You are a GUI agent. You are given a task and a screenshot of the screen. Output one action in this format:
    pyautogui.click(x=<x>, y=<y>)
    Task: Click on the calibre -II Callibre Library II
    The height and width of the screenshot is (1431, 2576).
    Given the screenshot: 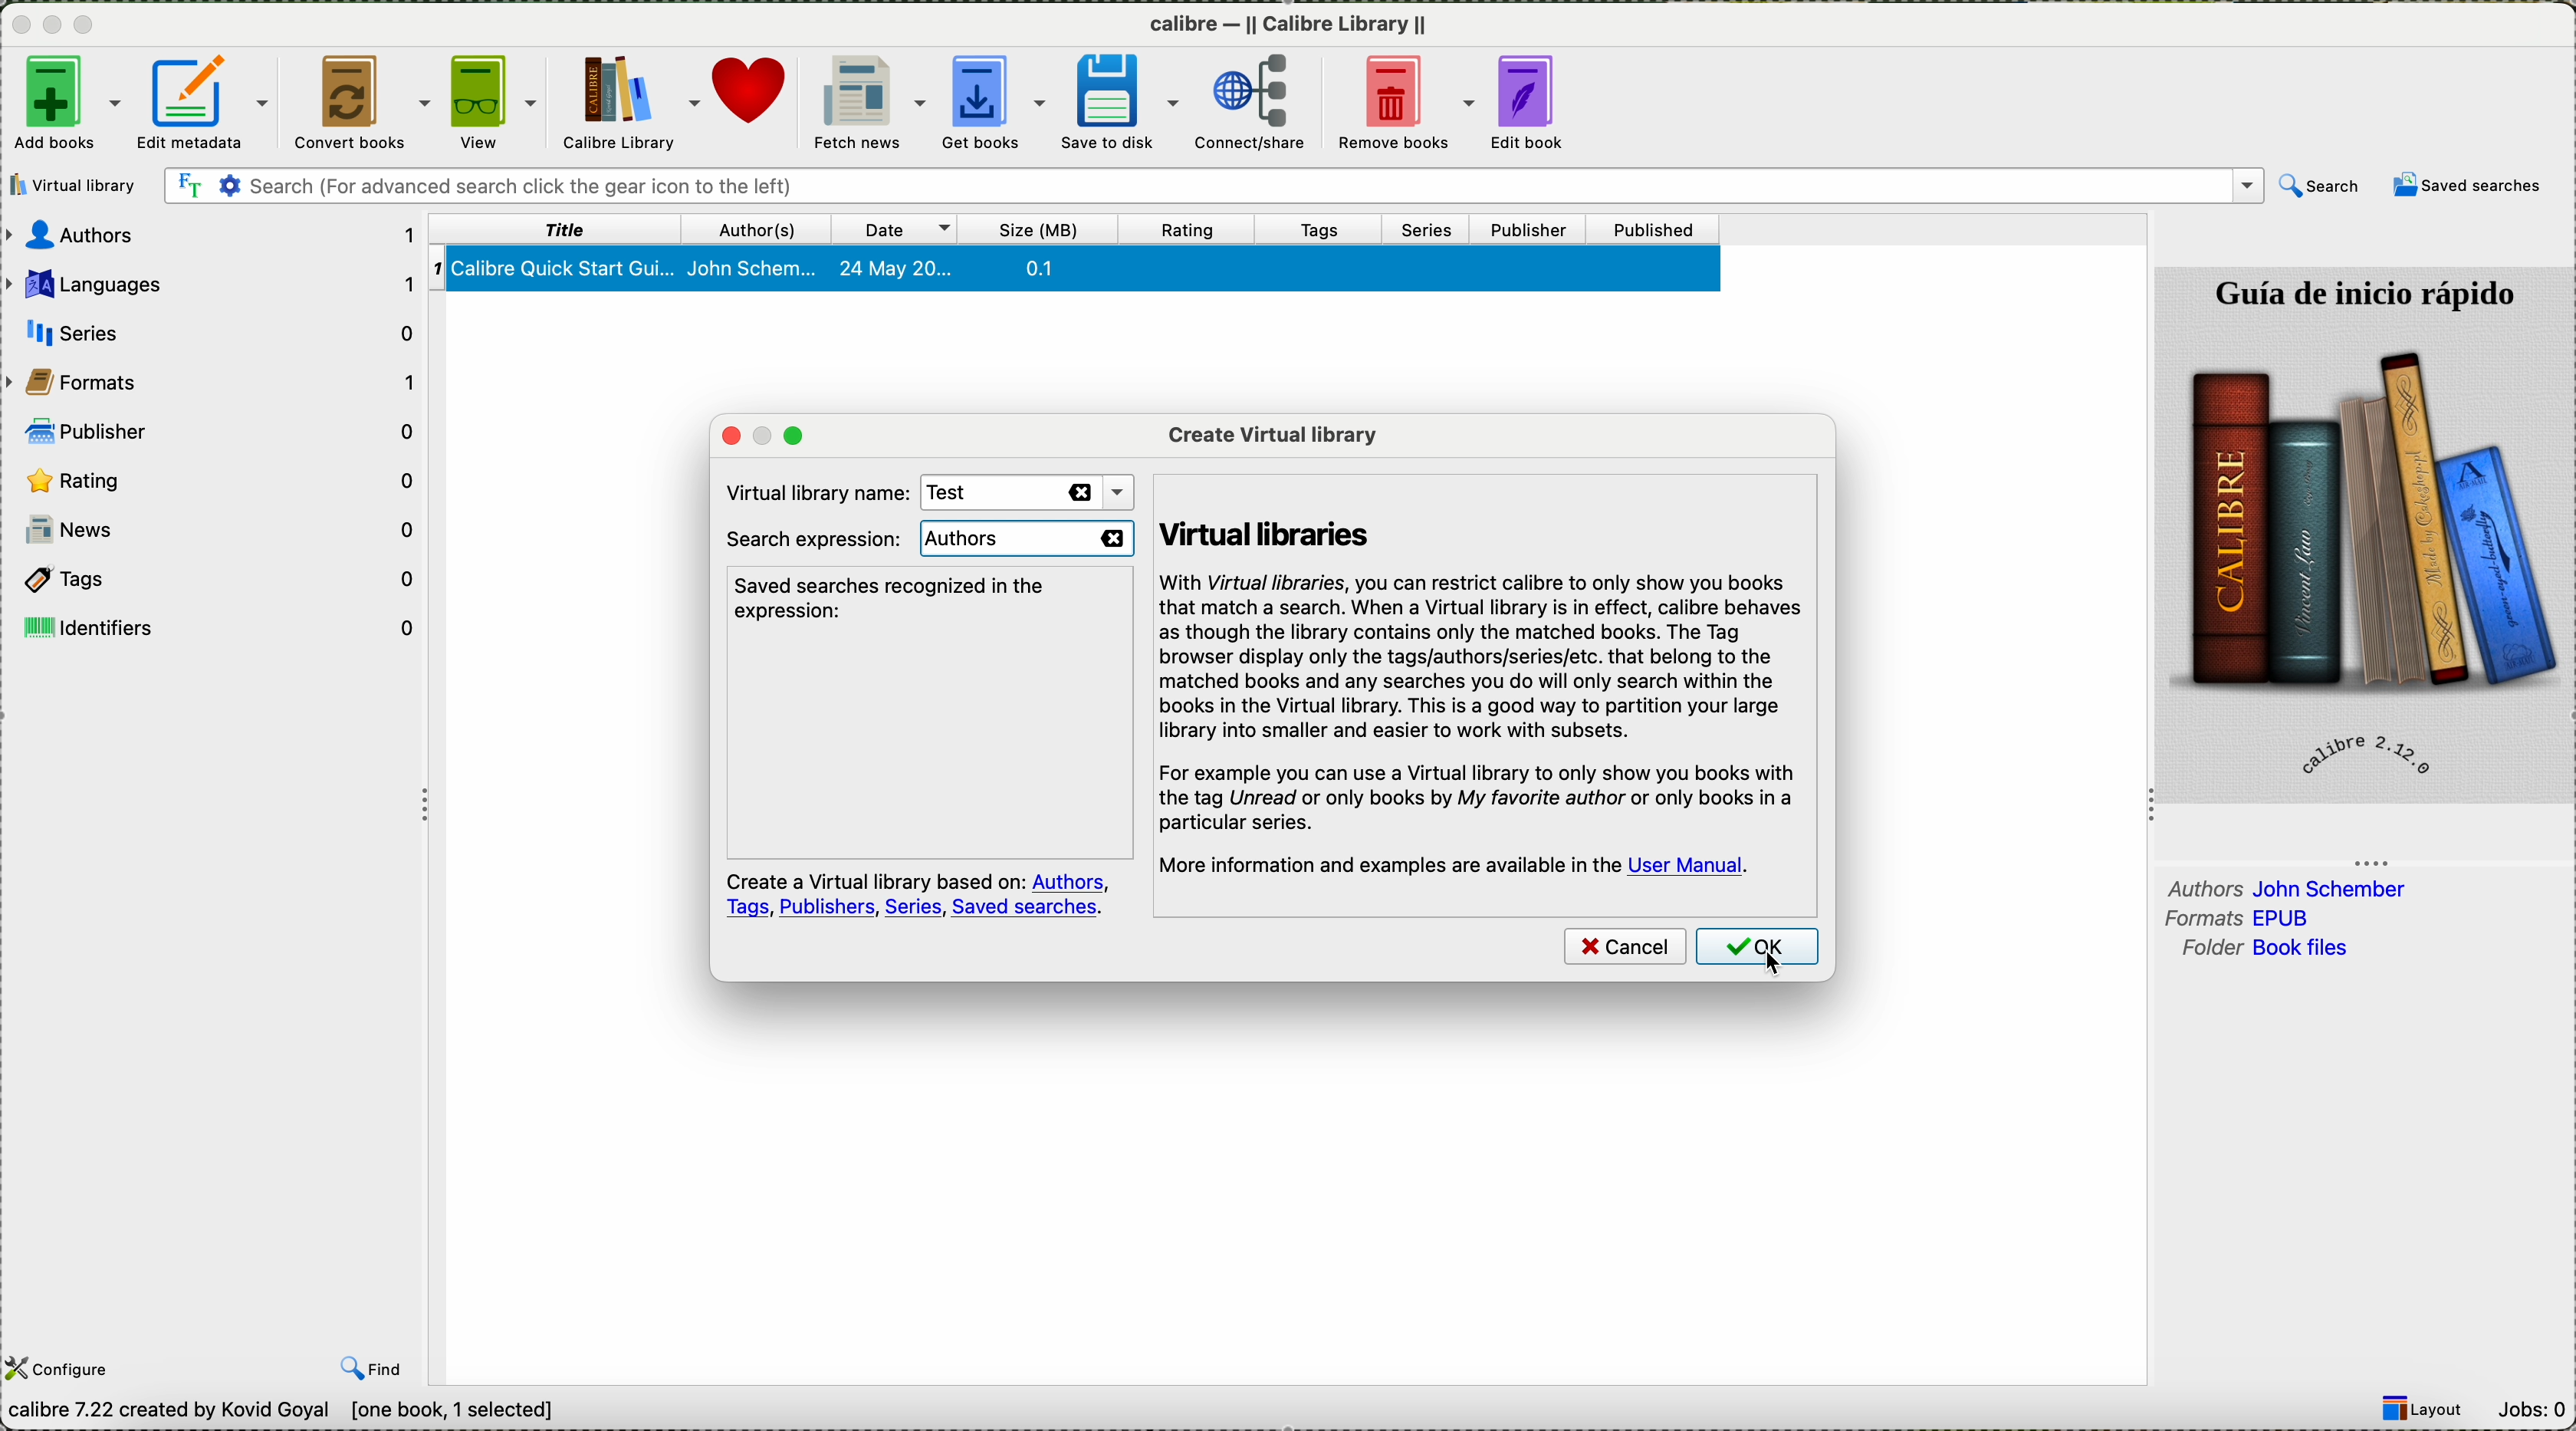 What is the action you would take?
    pyautogui.click(x=1289, y=29)
    